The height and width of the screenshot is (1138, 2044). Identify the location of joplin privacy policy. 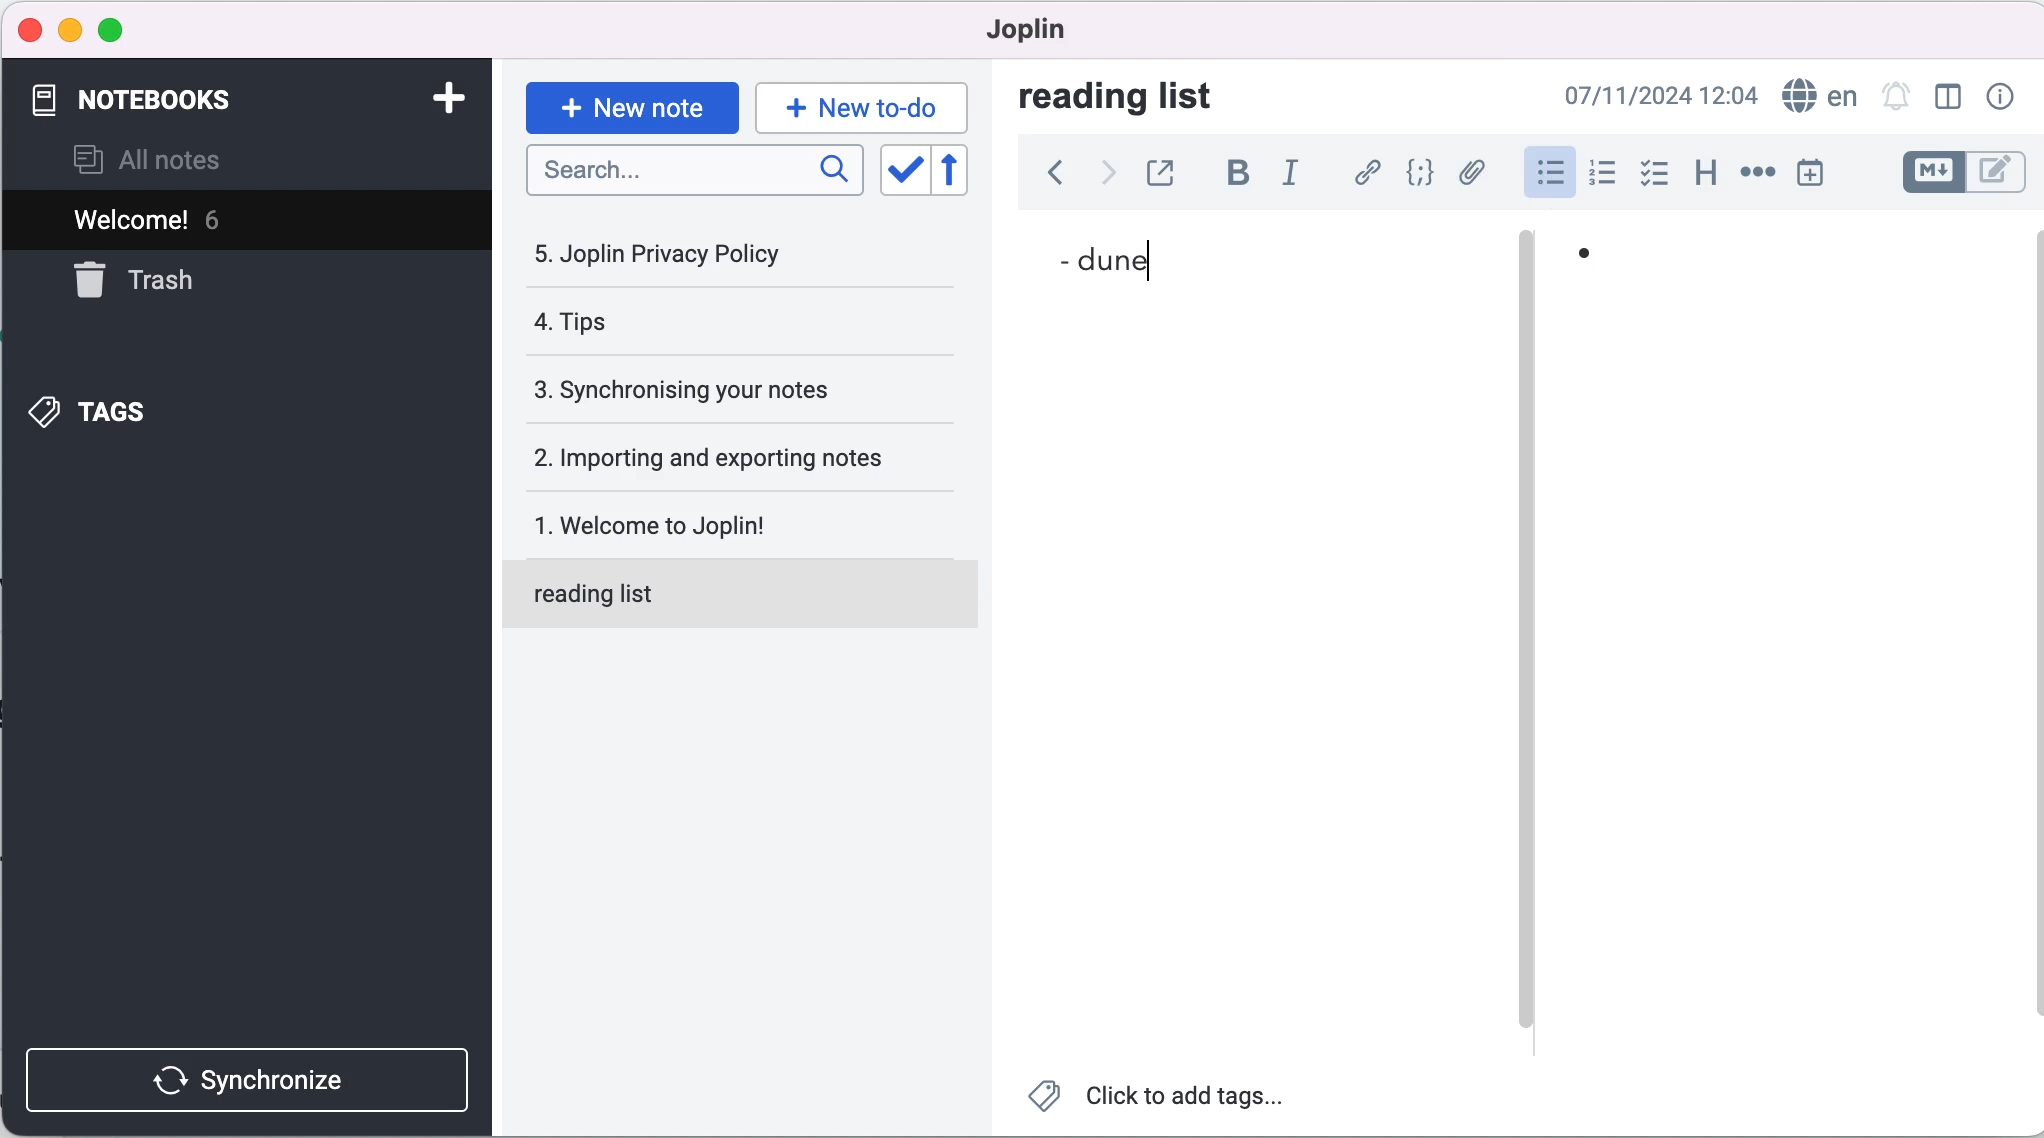
(699, 261).